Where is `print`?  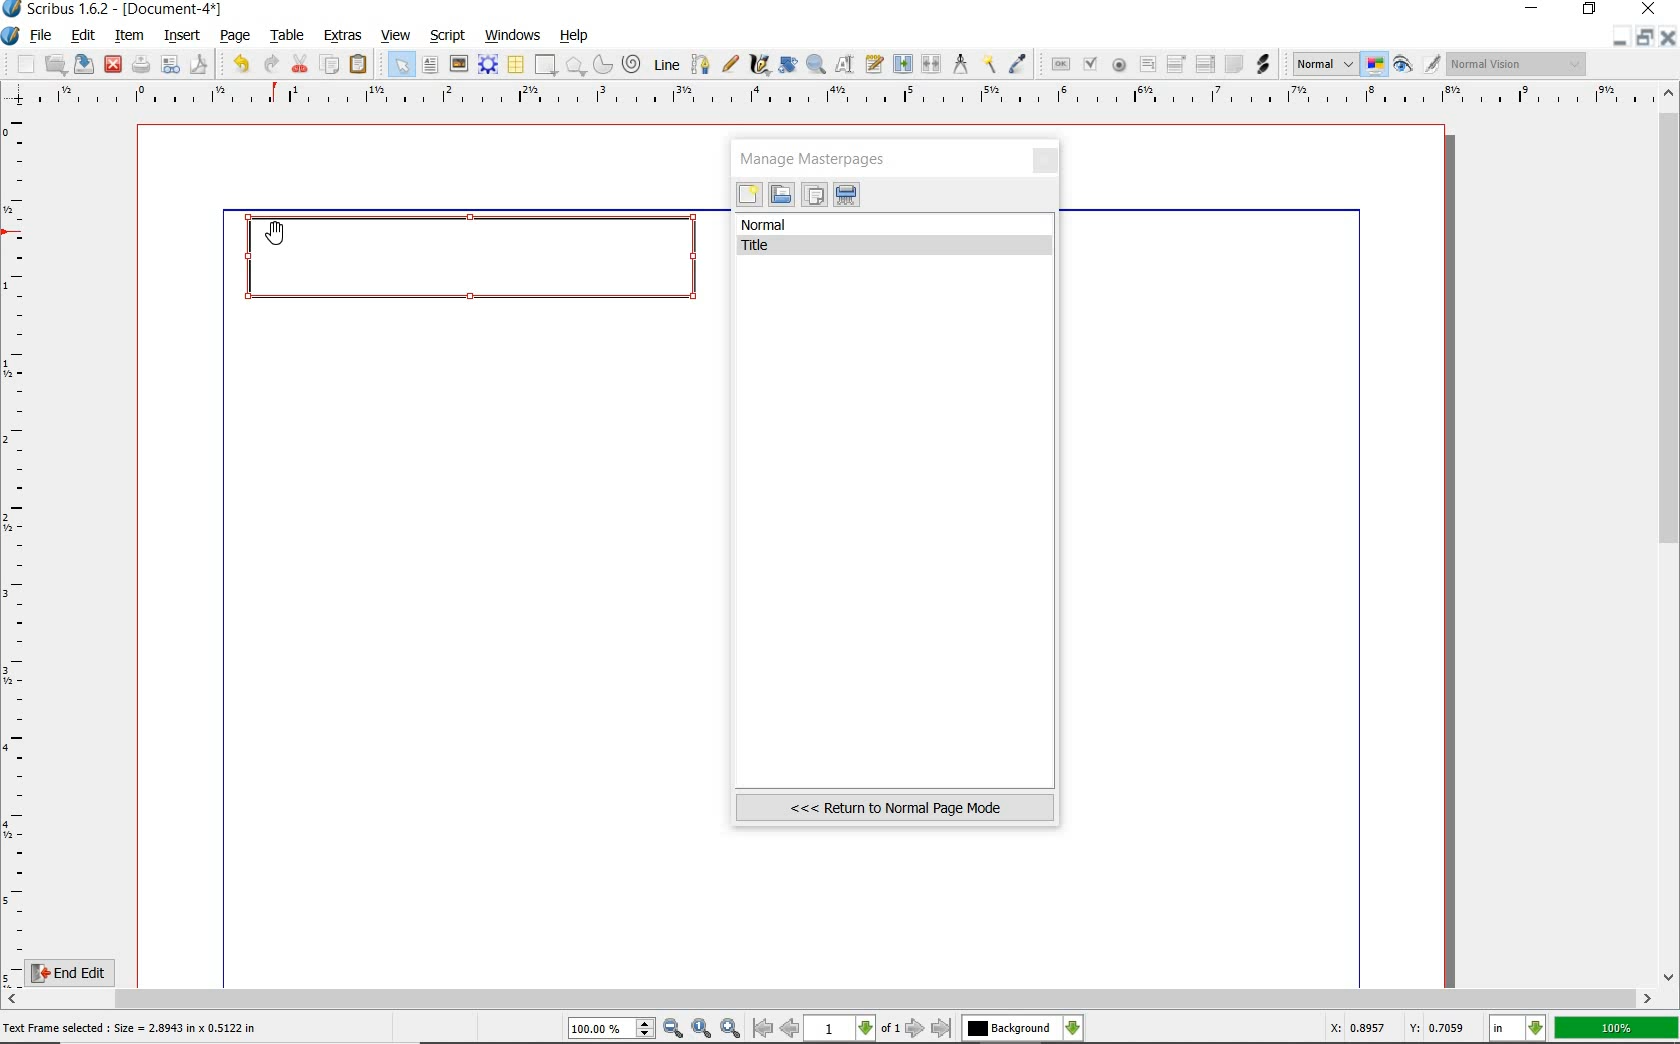
print is located at coordinates (141, 64).